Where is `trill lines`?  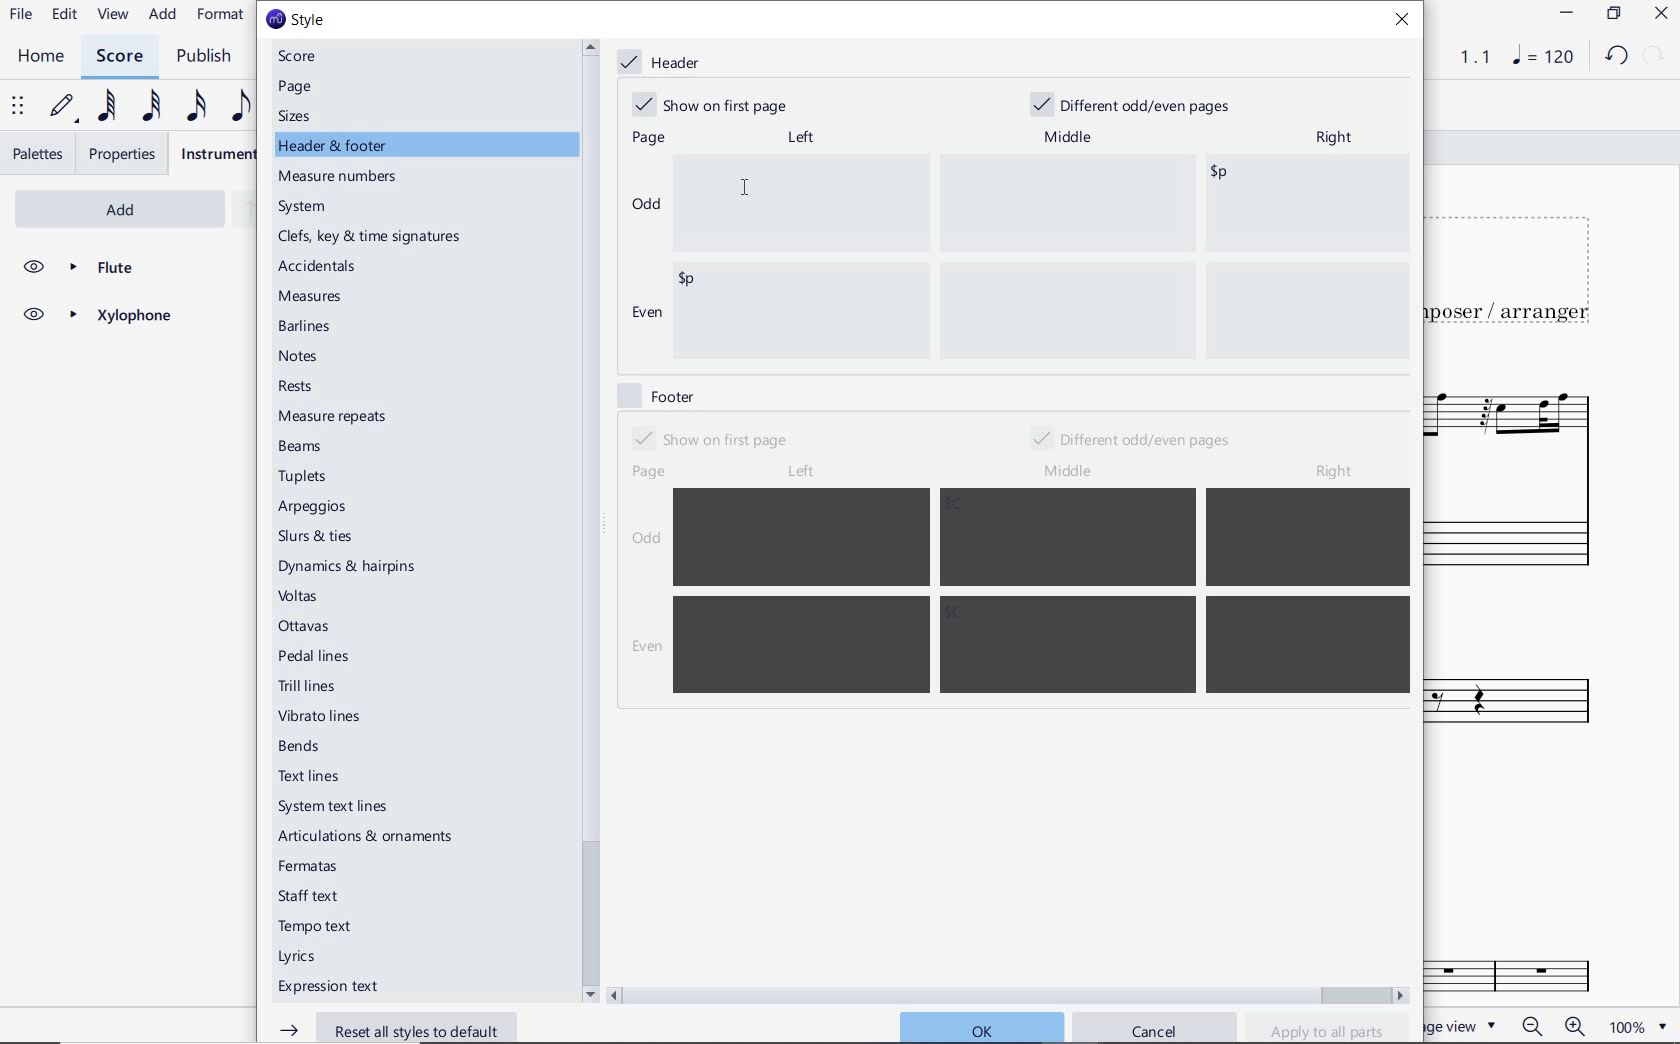
trill lines is located at coordinates (308, 686).